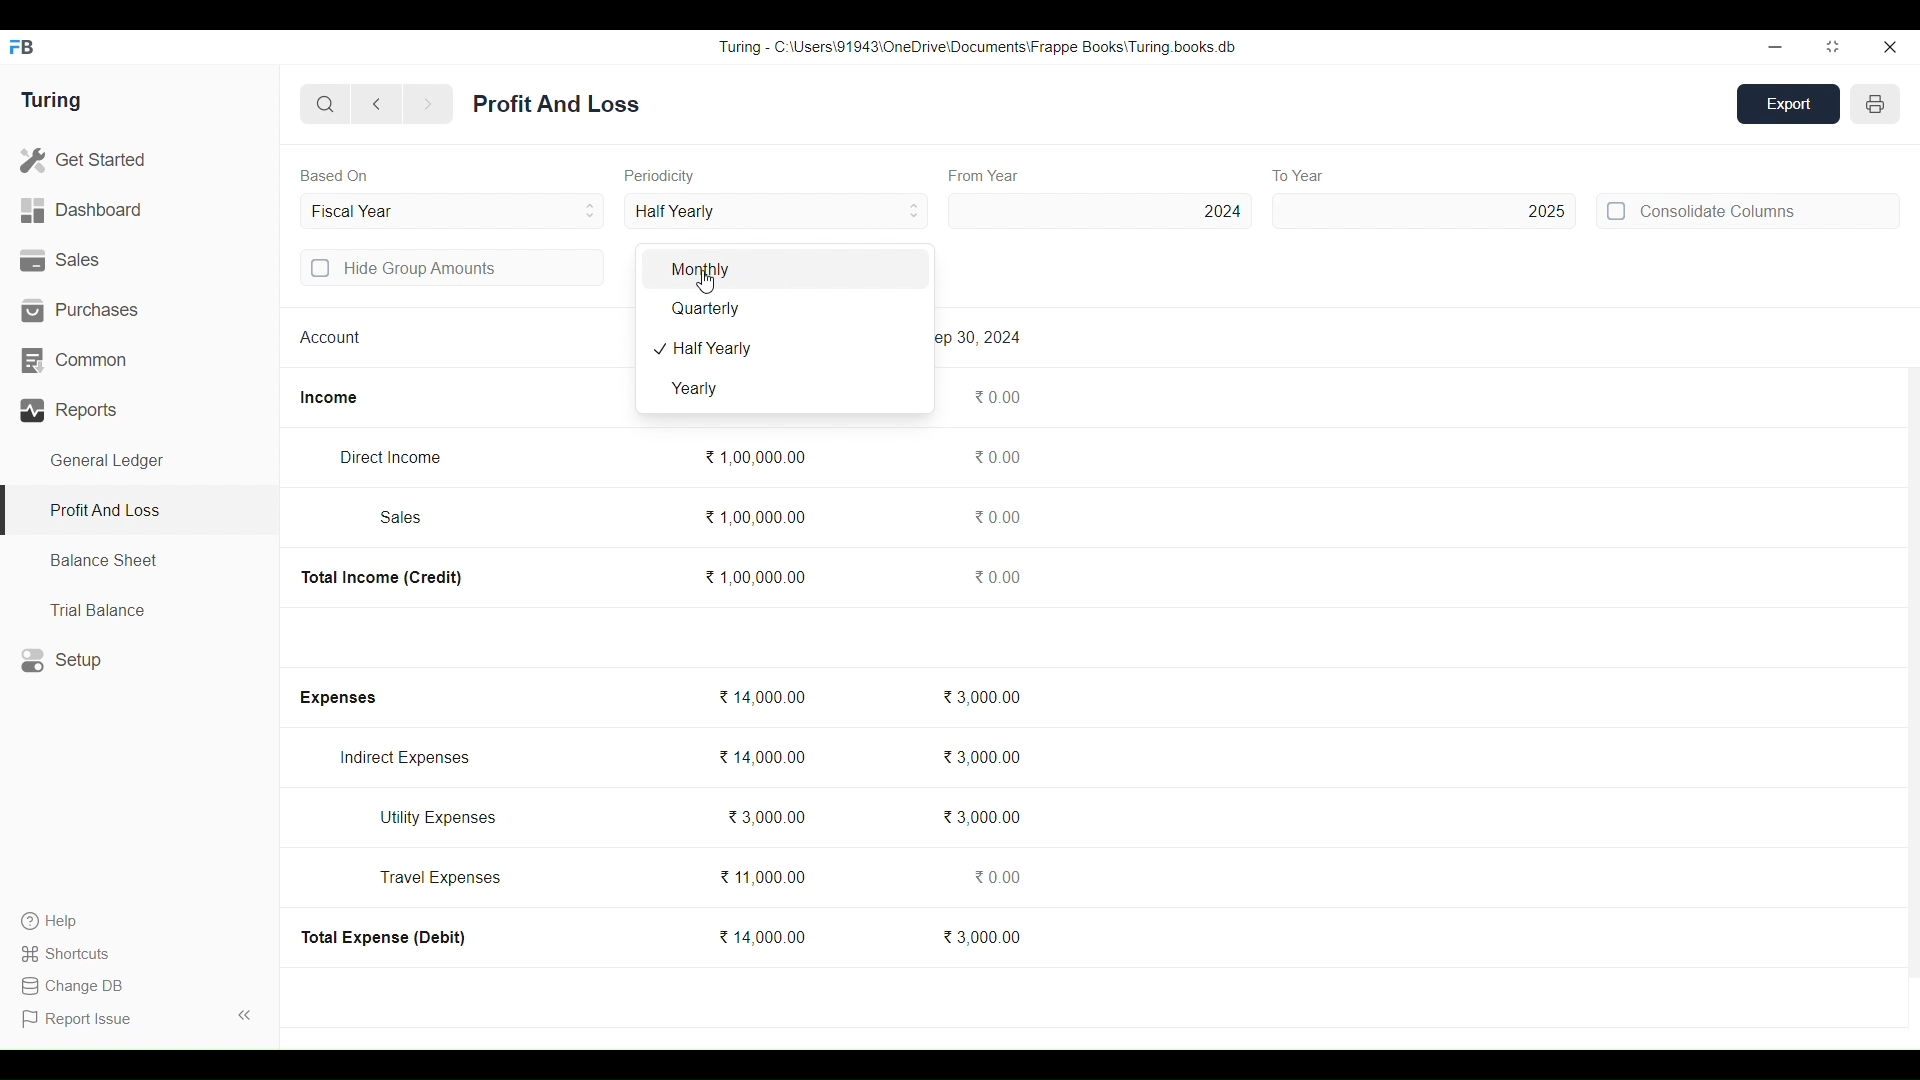  Describe the element at coordinates (138, 512) in the screenshot. I see `Profit And Loss` at that location.